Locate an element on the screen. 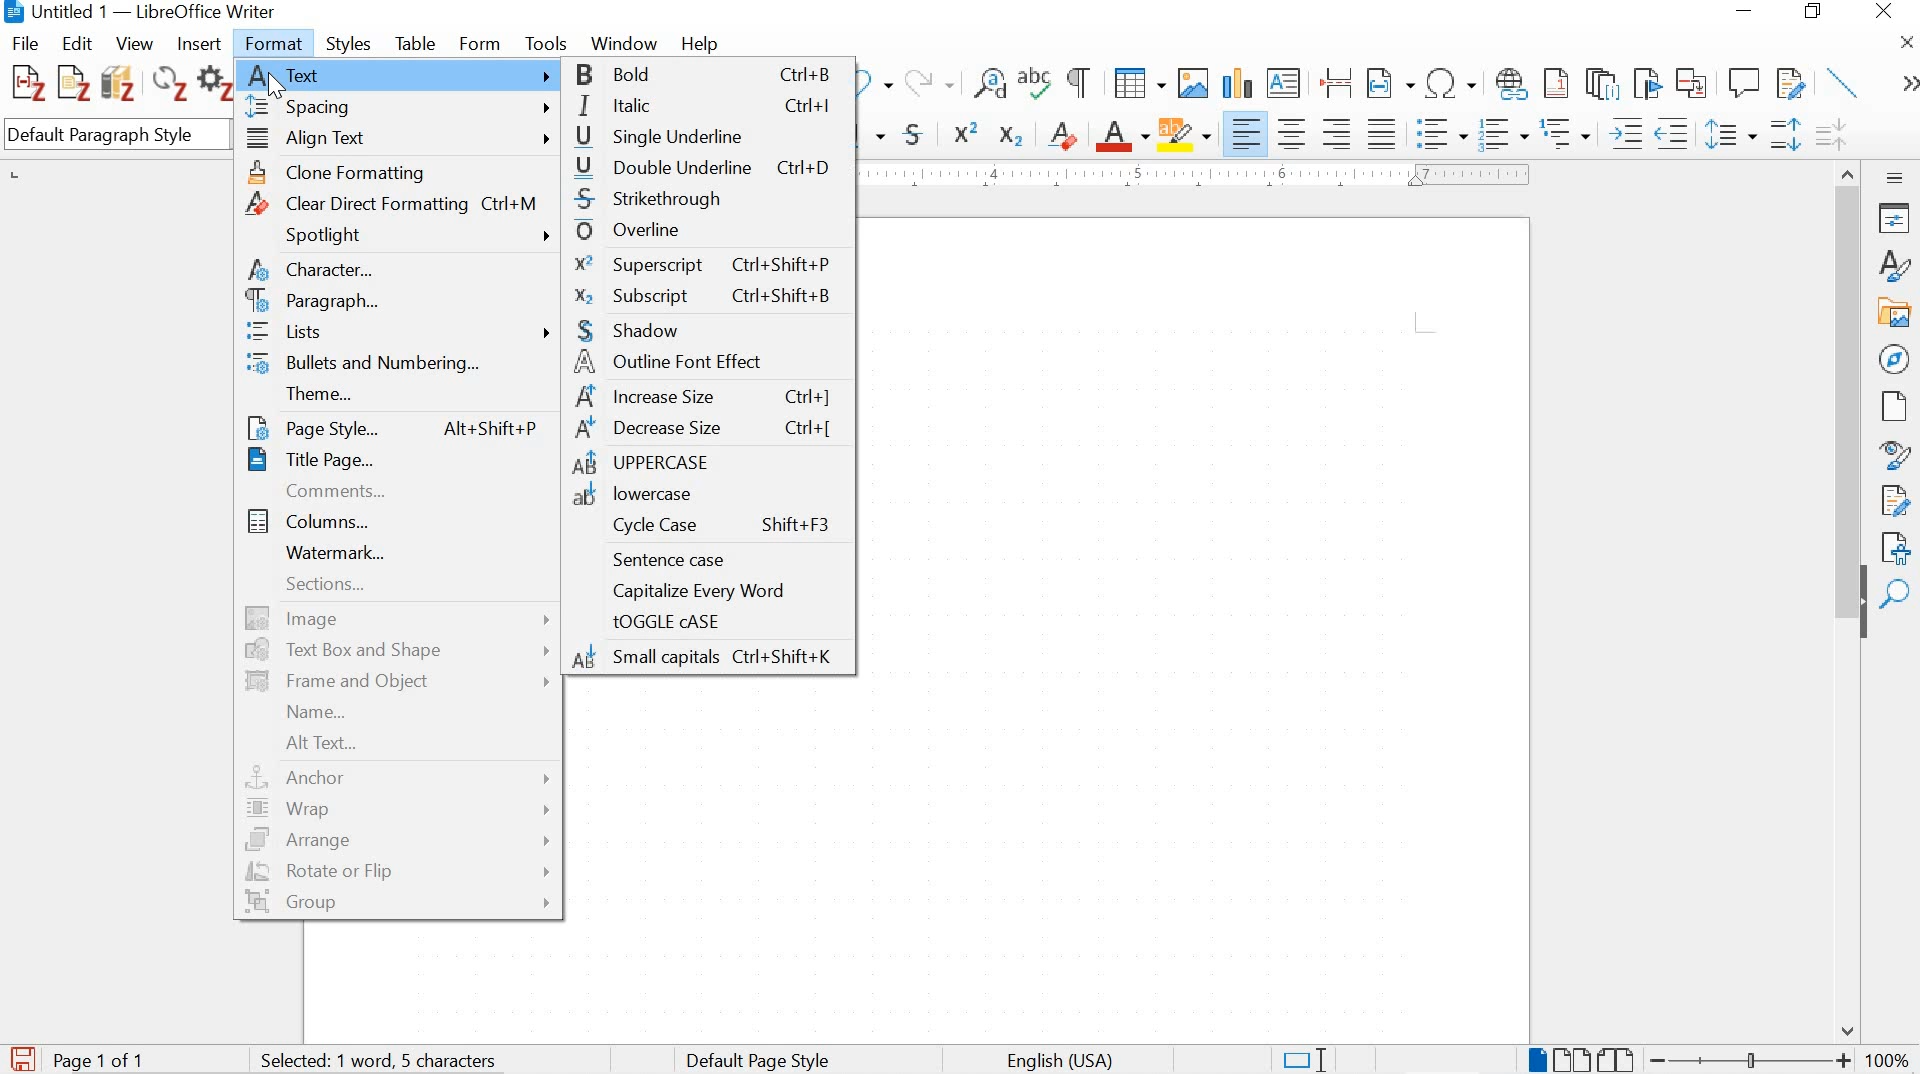 Image resolution: width=1920 pixels, height=1074 pixels. styles is located at coordinates (350, 44).